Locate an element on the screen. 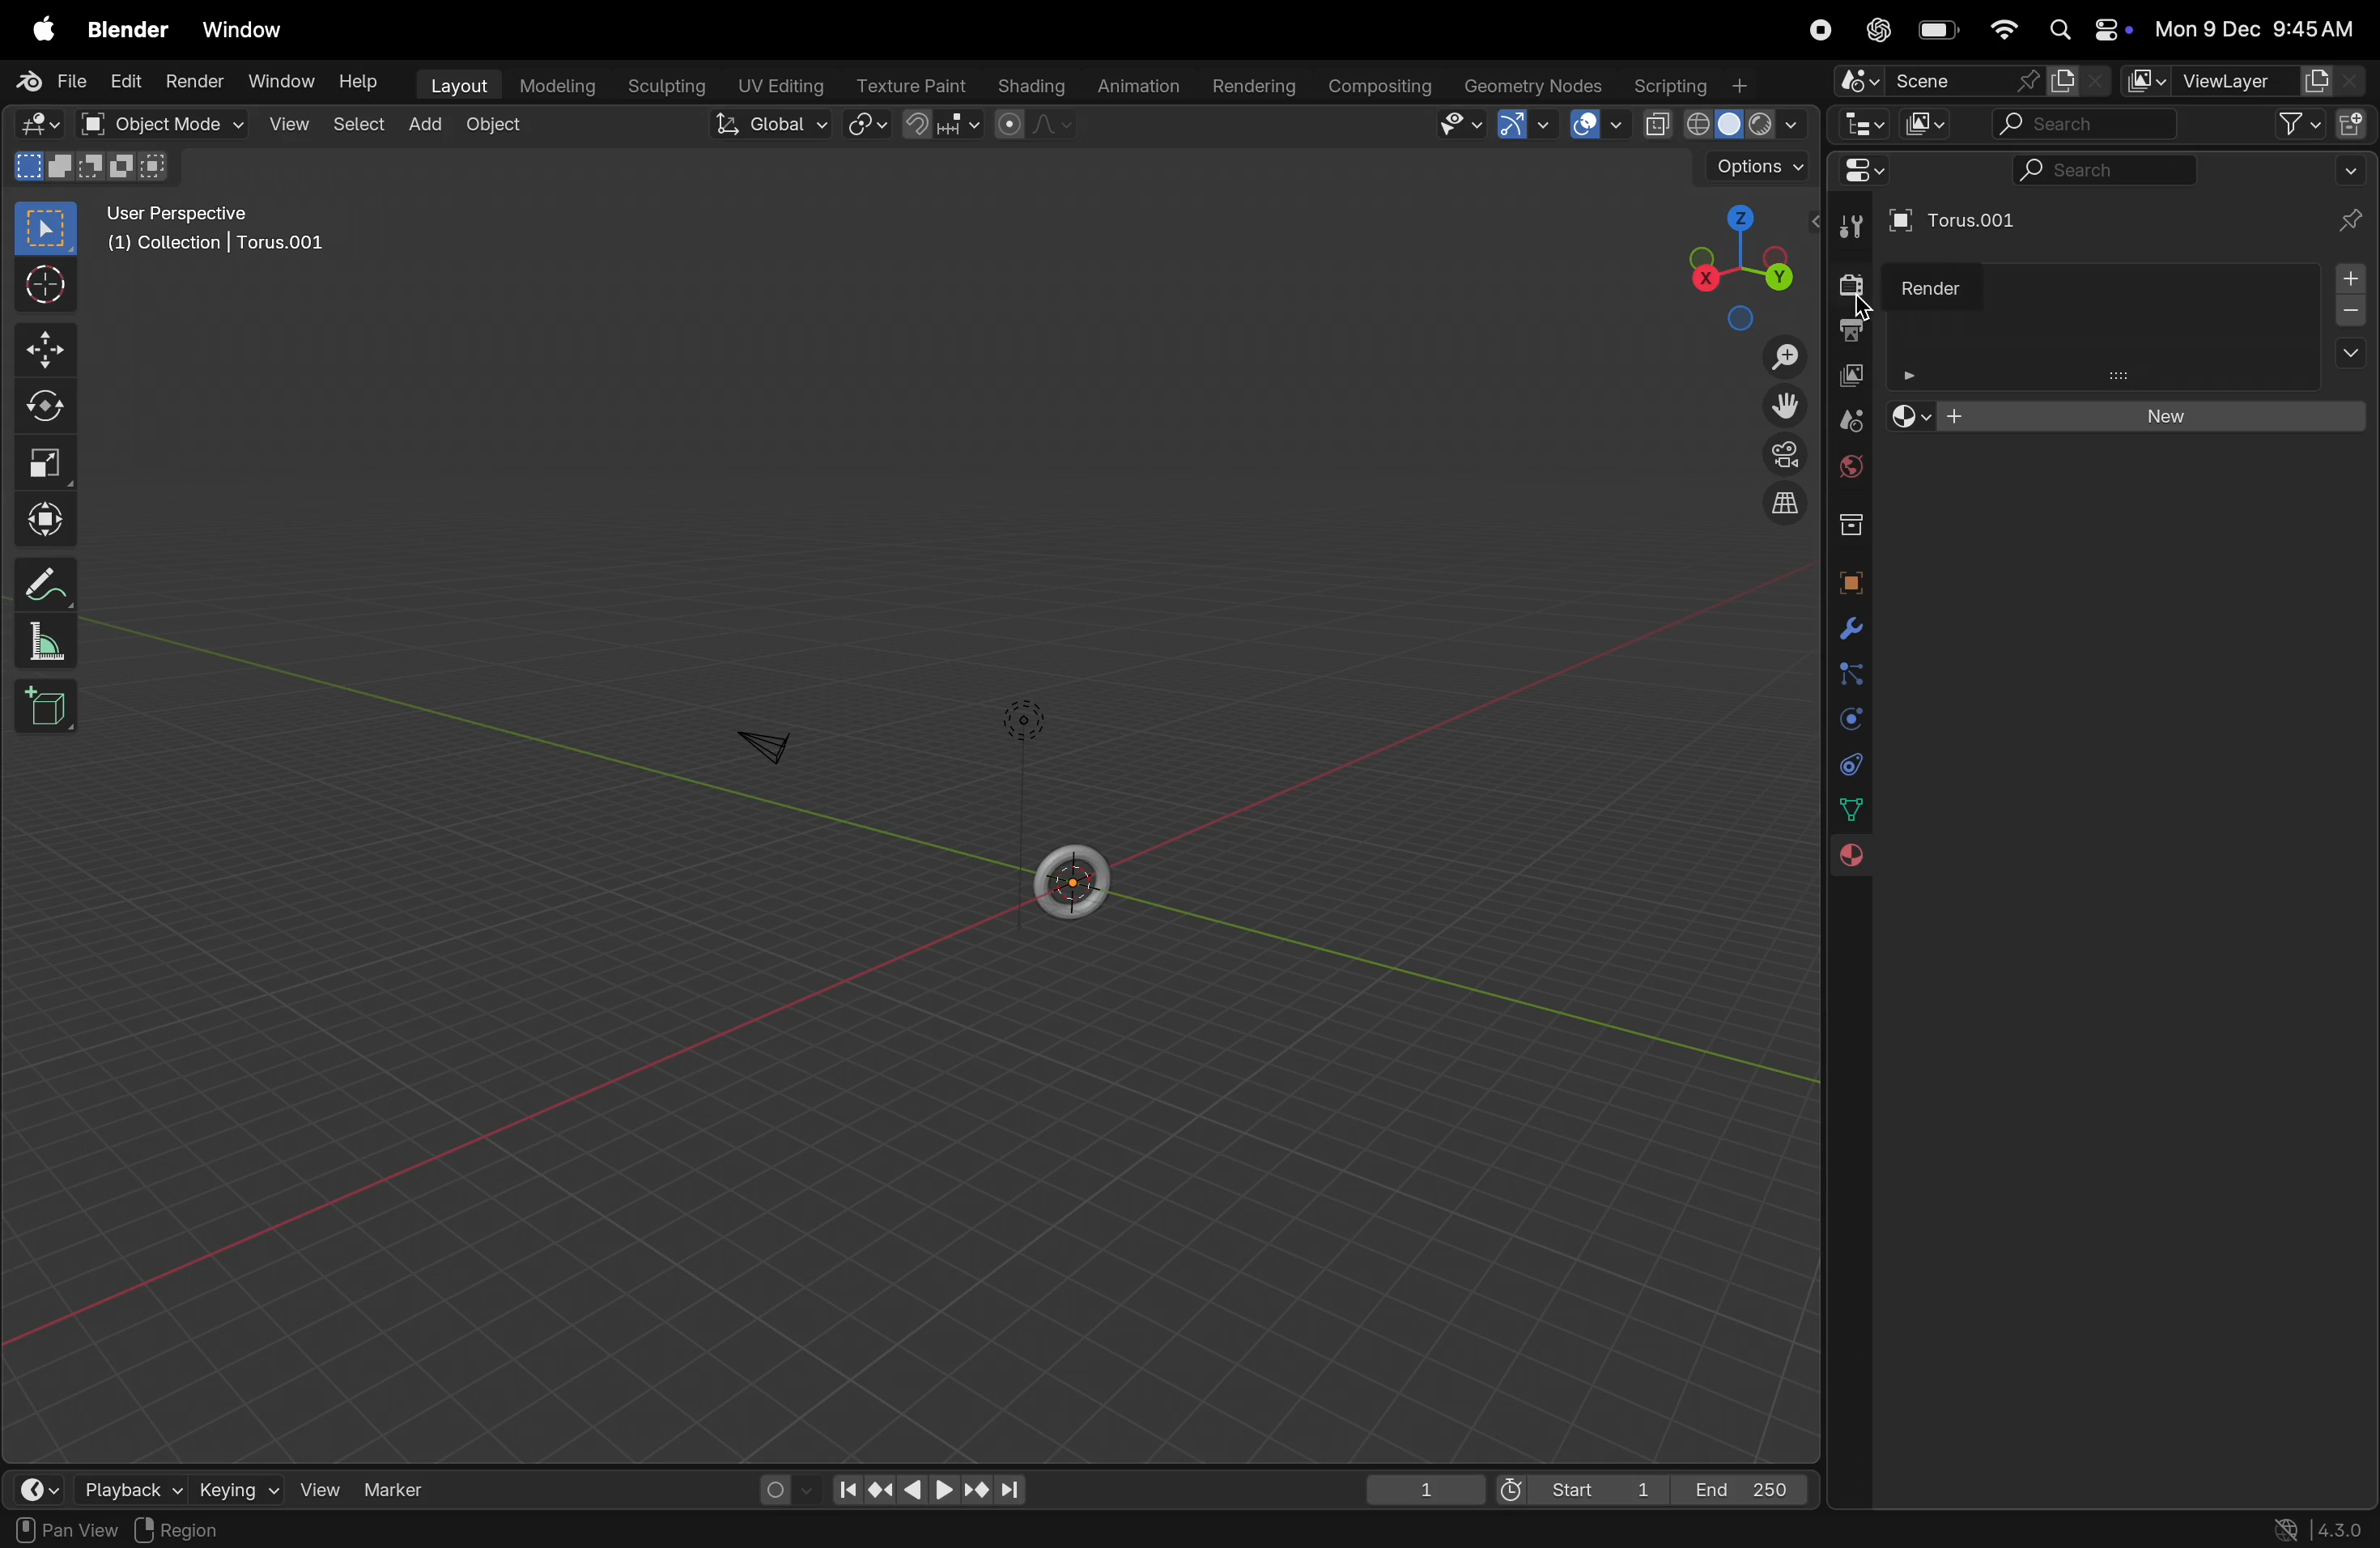  scale is located at coordinates (45, 461).